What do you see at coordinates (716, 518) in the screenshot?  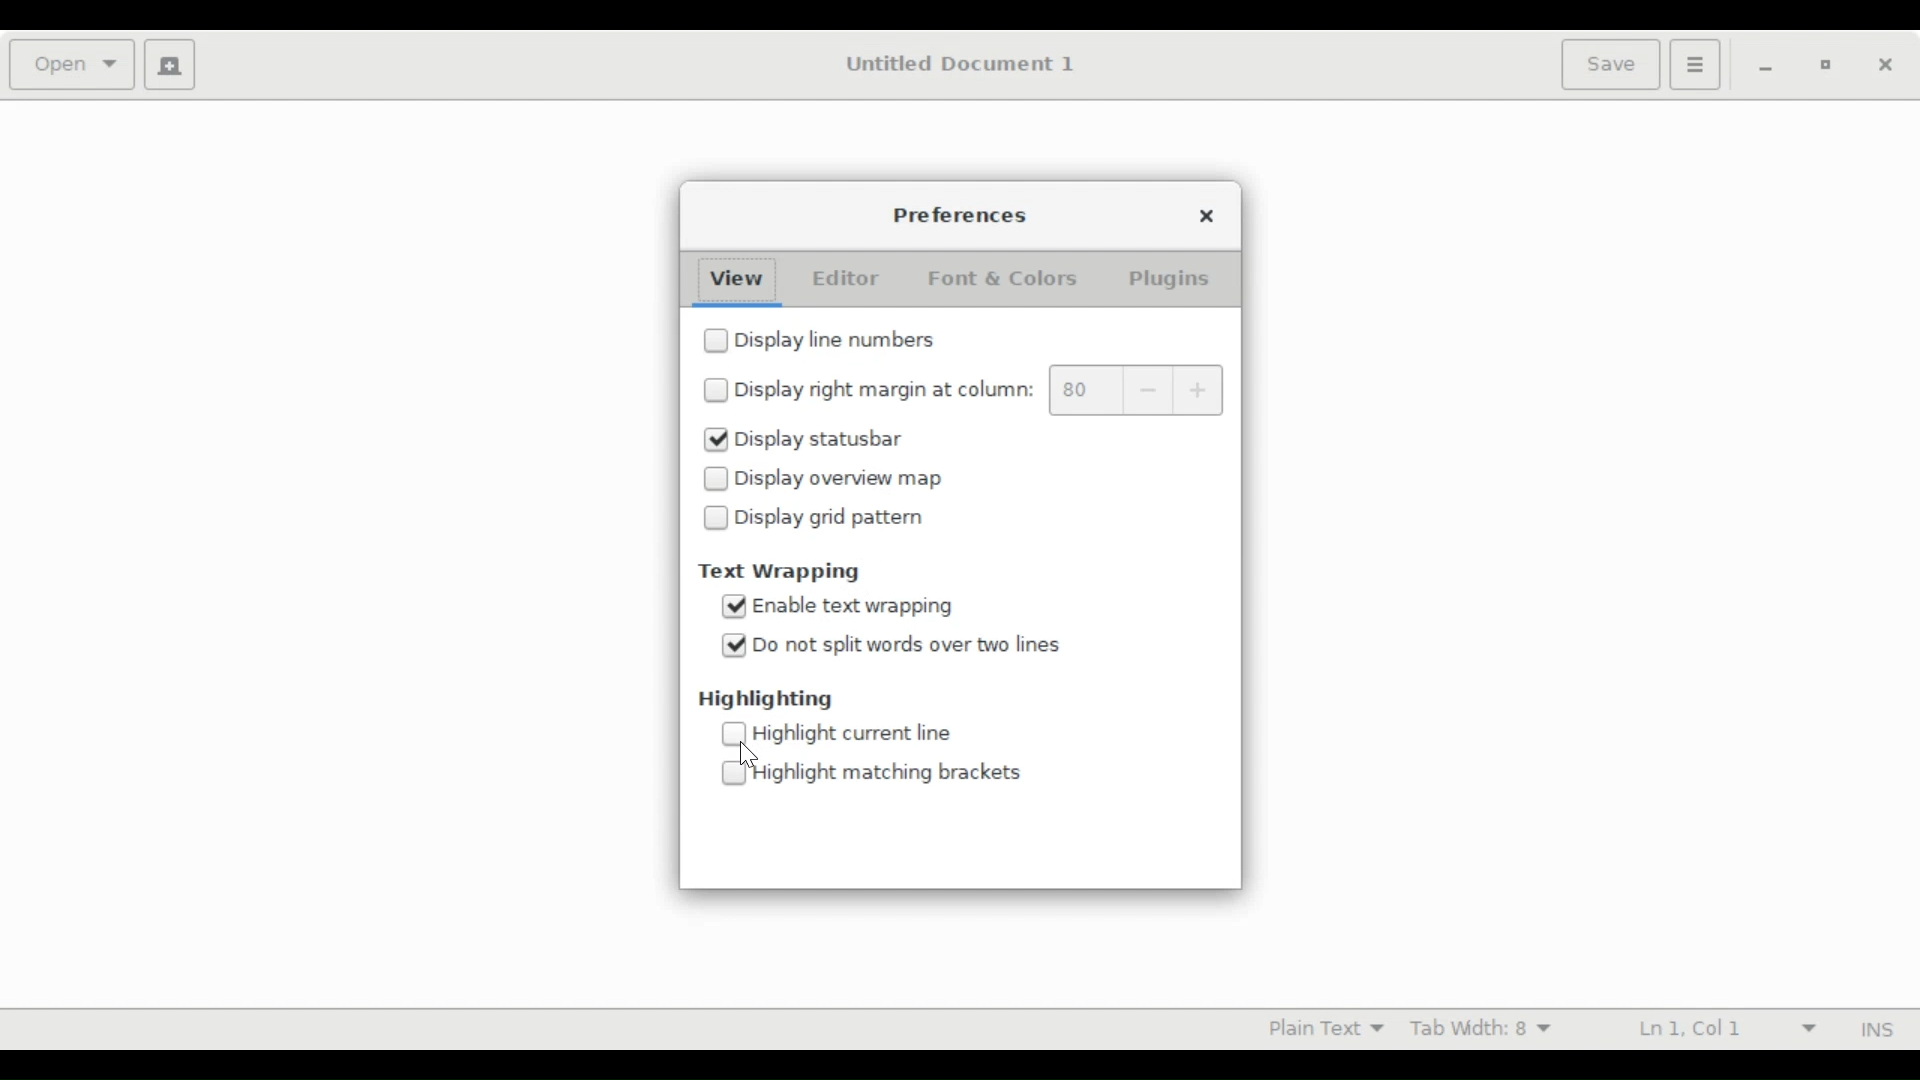 I see `checkbox` at bounding box center [716, 518].